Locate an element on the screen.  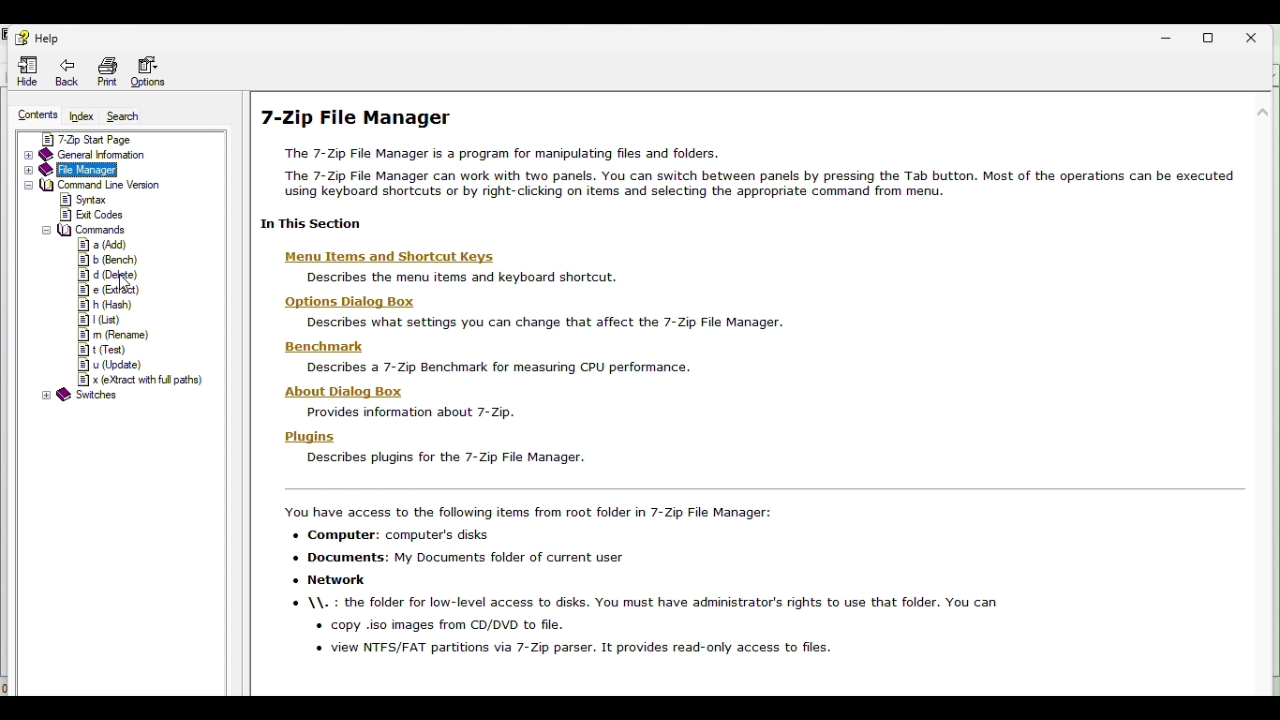
File manager is located at coordinates (86, 171).